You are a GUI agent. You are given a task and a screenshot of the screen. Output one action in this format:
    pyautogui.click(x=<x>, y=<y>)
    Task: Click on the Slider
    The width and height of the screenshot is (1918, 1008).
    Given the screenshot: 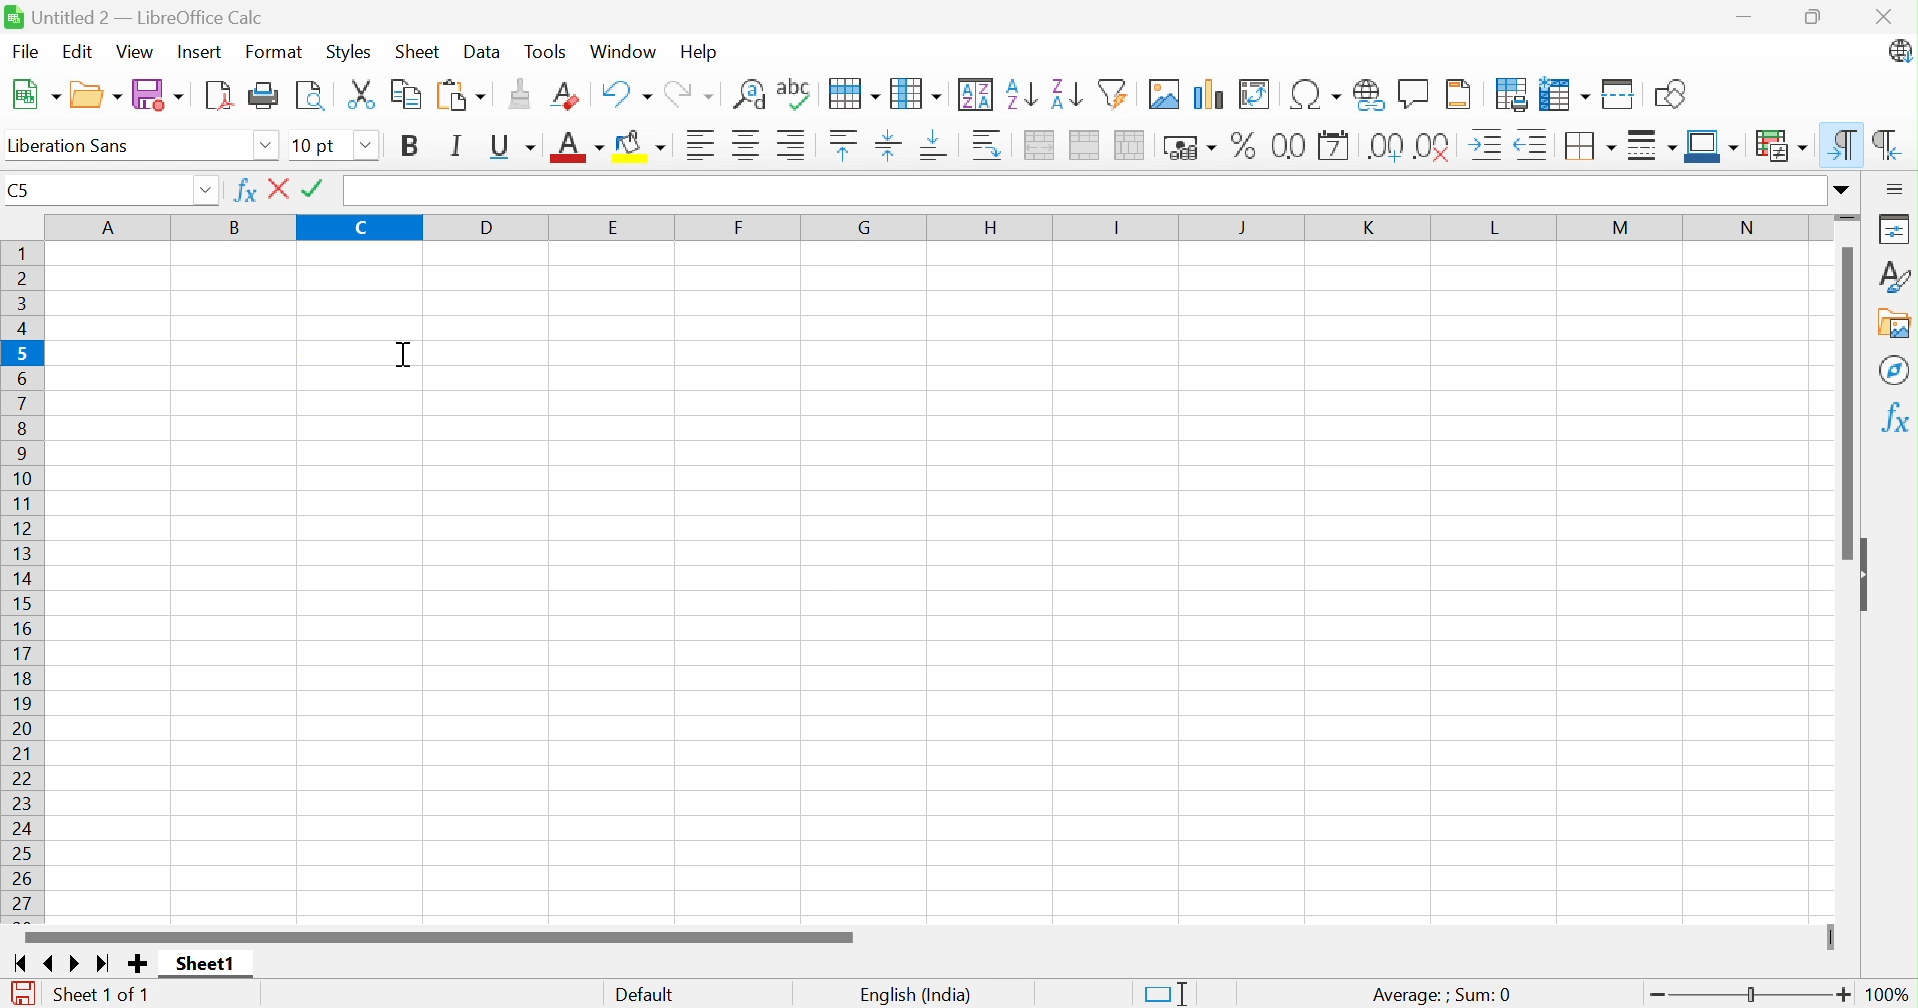 What is the action you would take?
    pyautogui.click(x=1828, y=936)
    